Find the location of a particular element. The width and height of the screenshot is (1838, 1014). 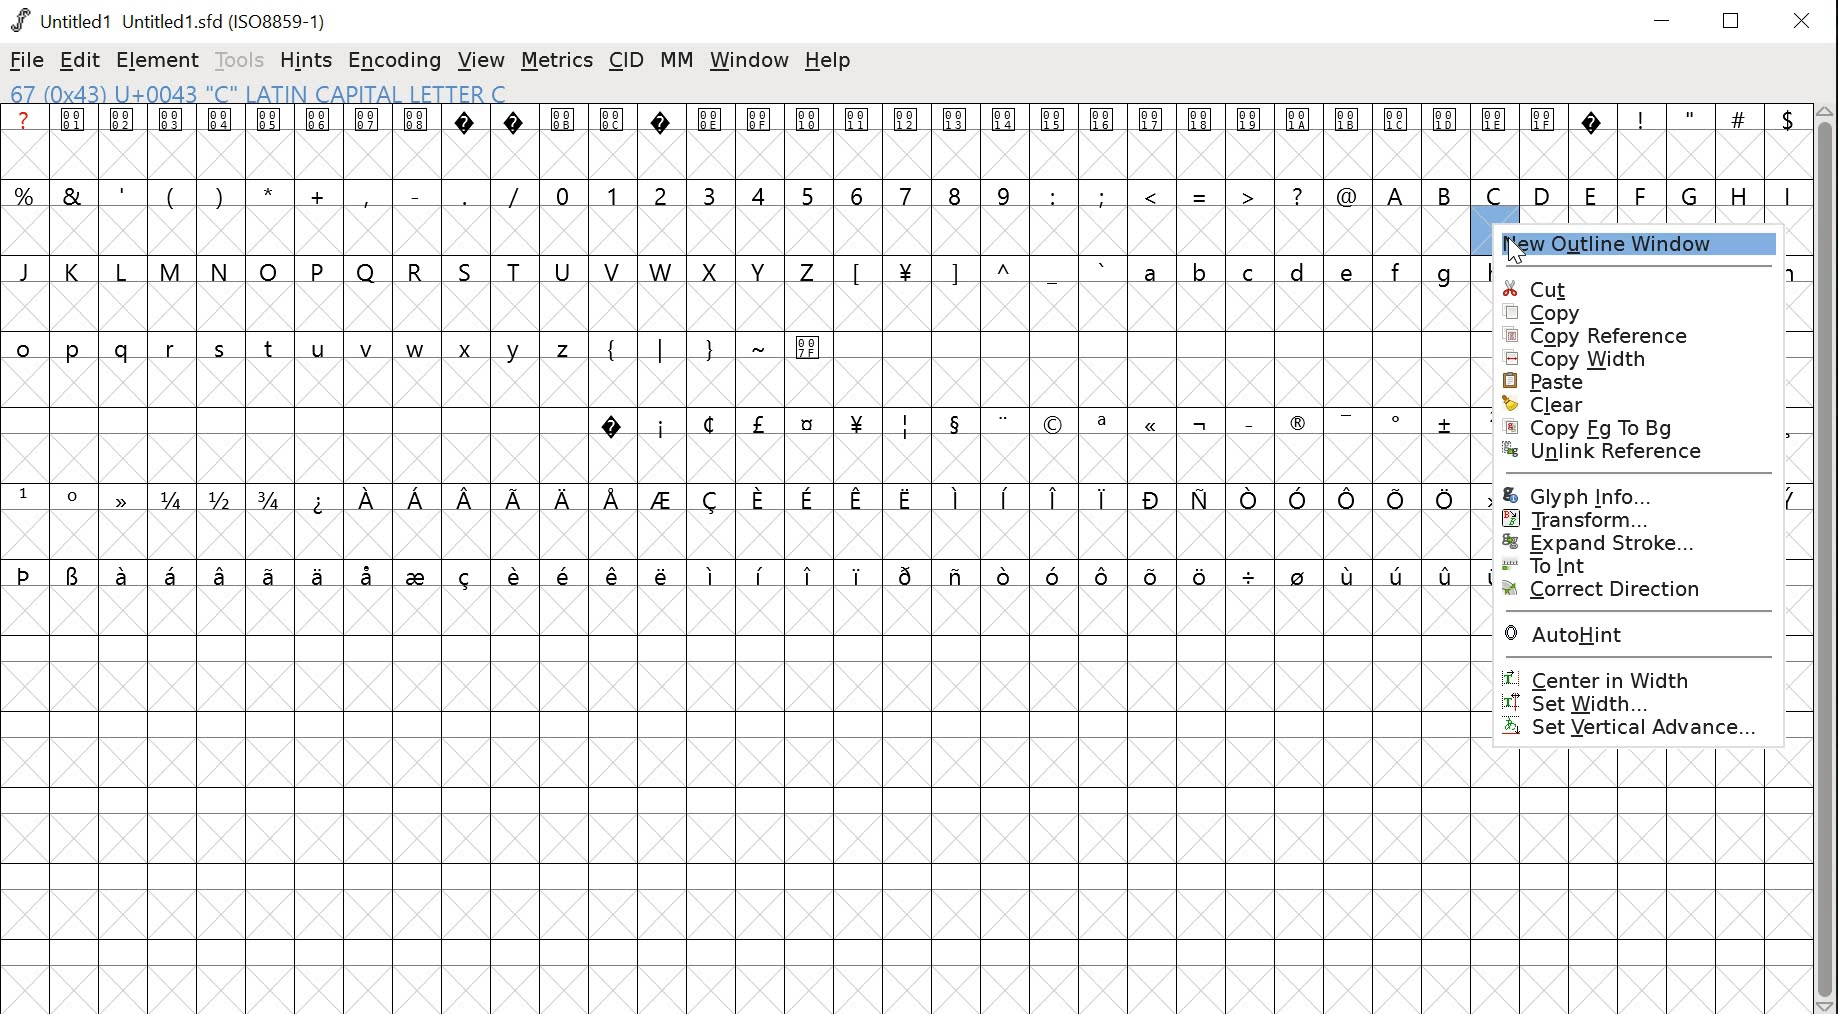

new outline window is located at coordinates (1643, 247).